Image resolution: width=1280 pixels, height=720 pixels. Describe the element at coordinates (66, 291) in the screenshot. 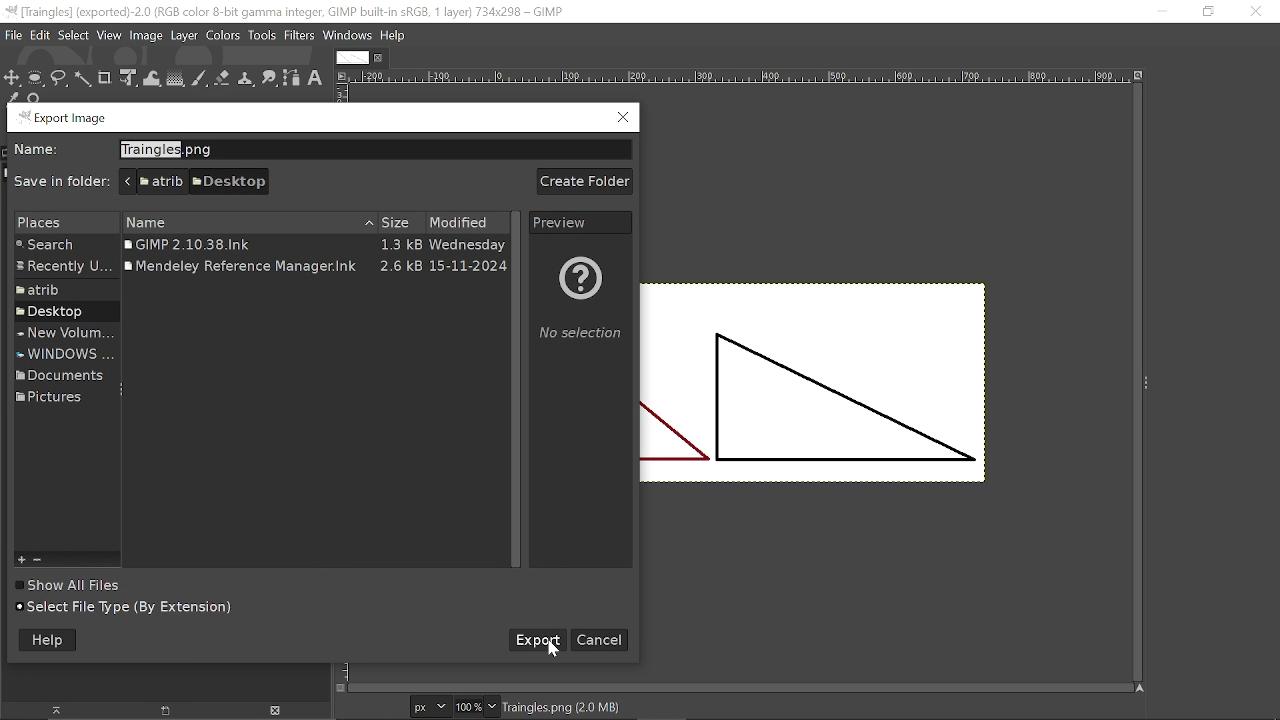

I see `folder` at that location.